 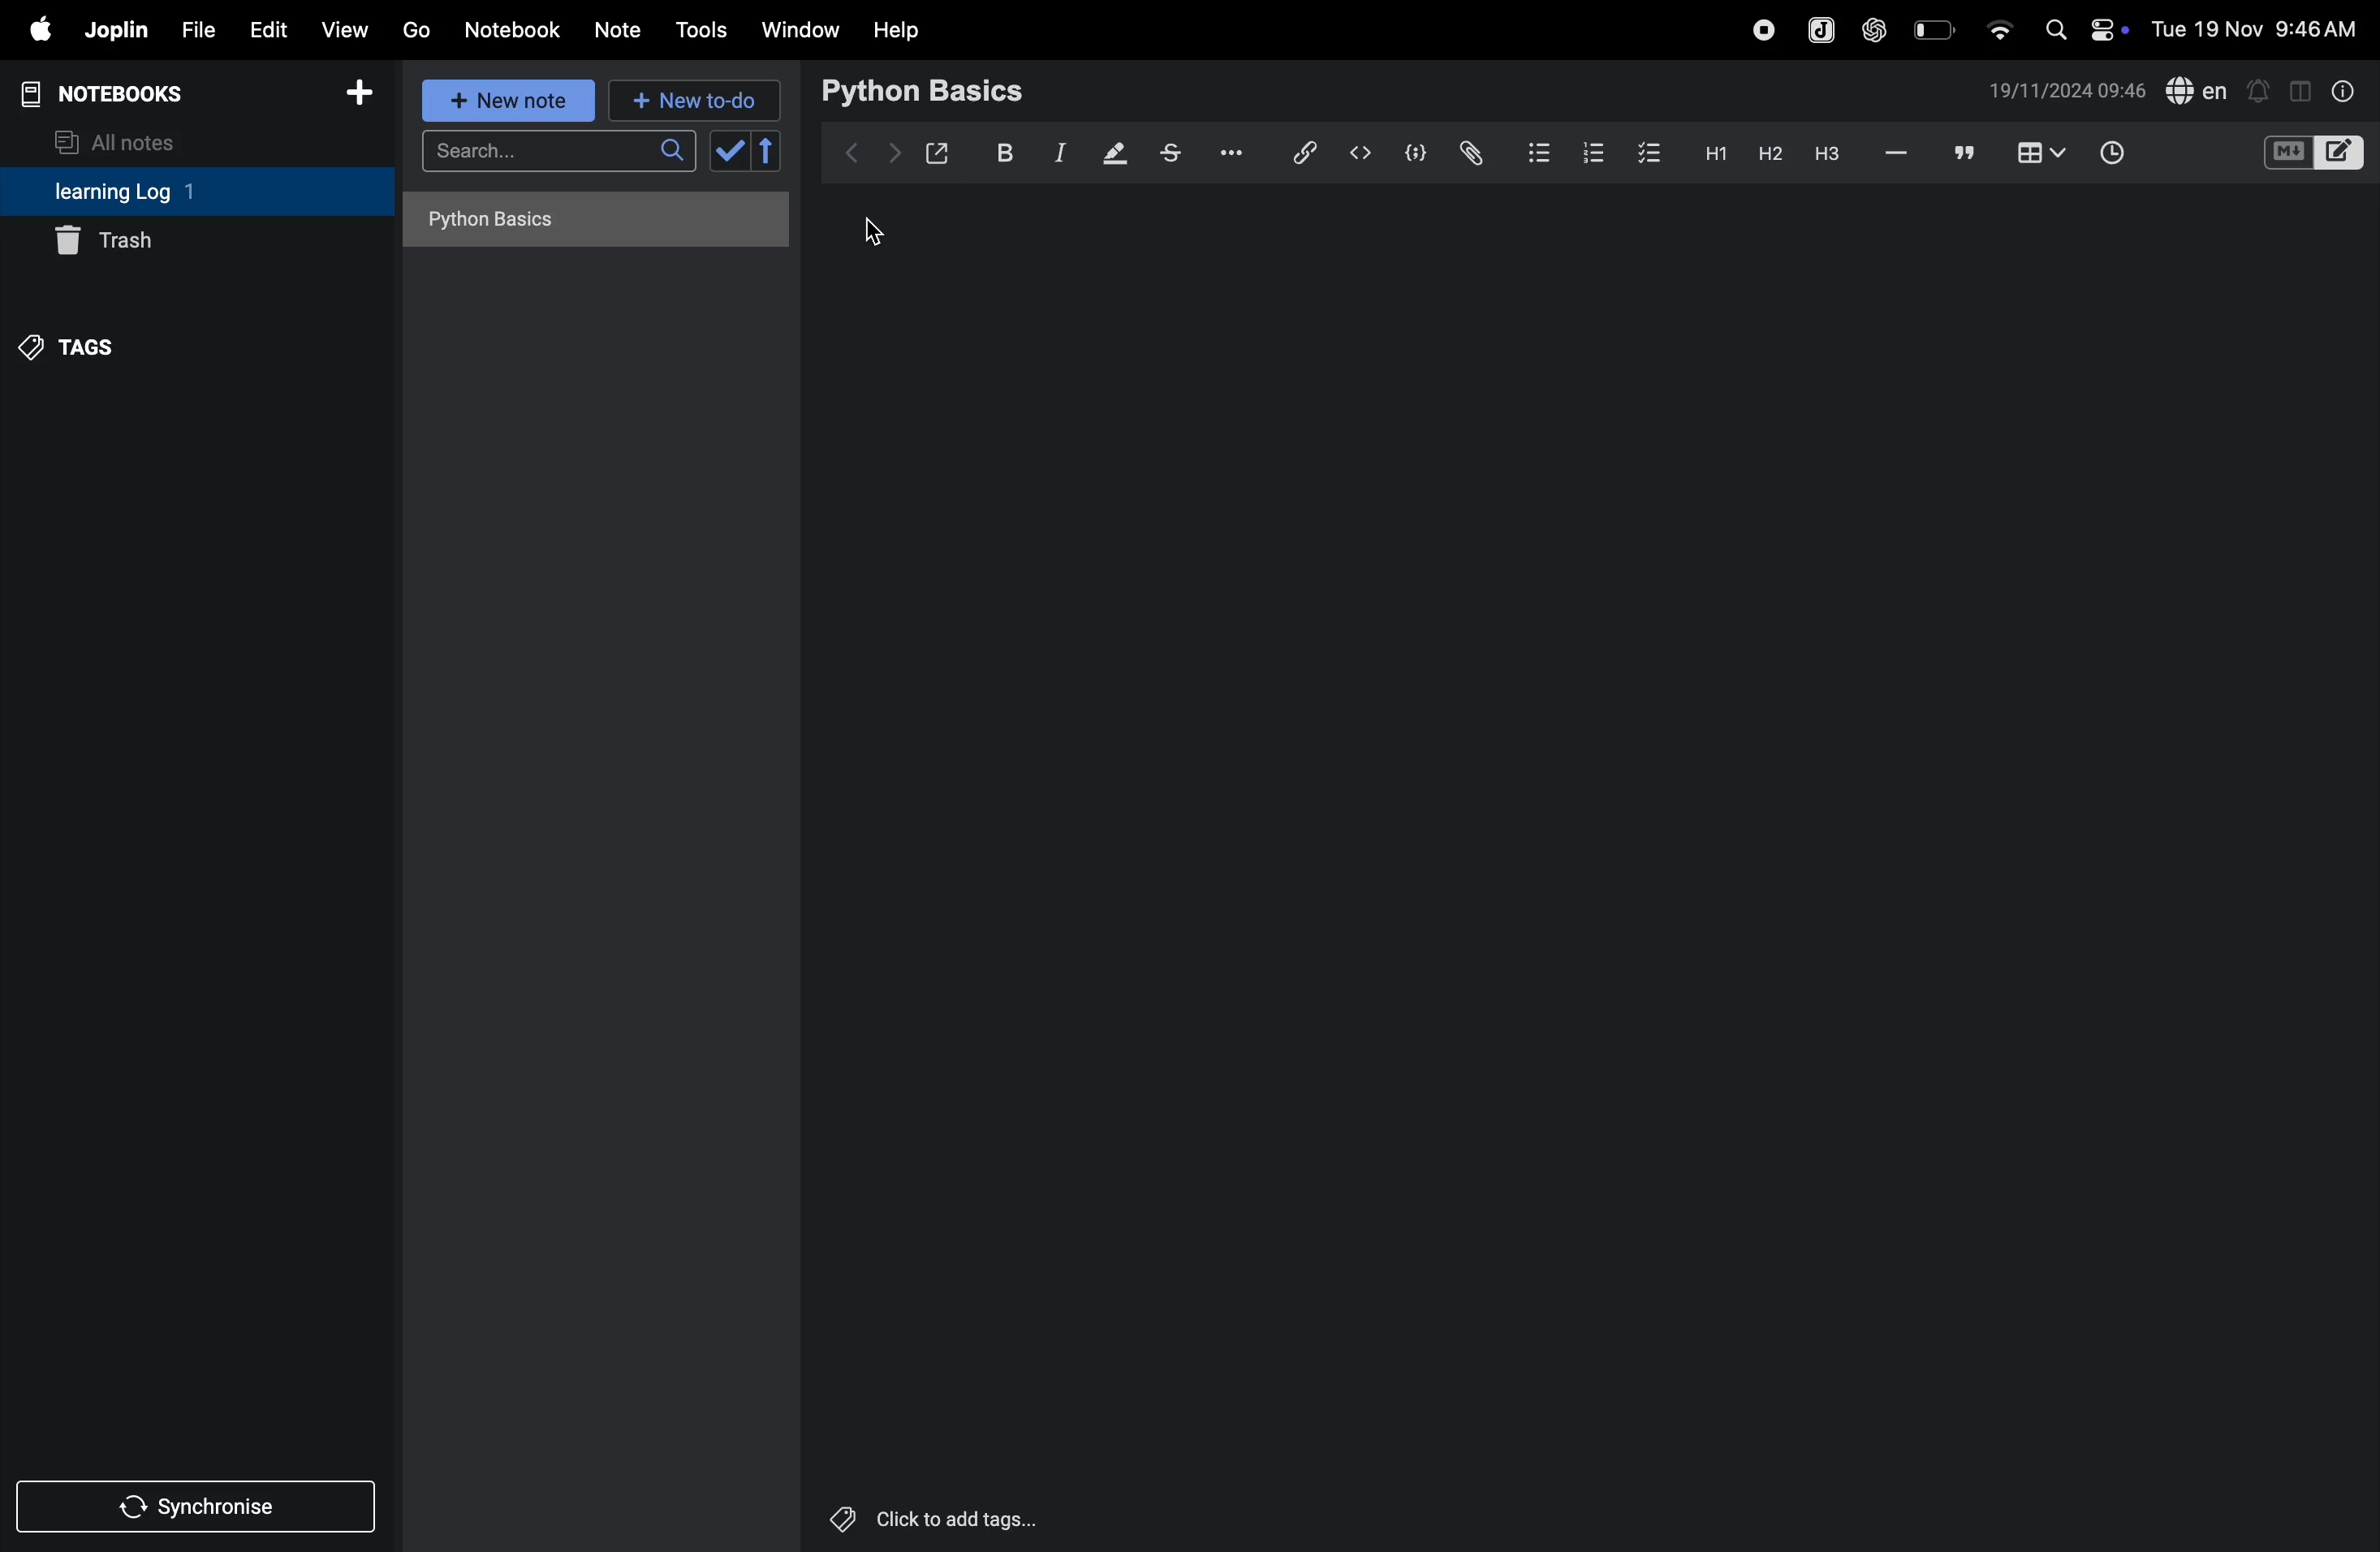 What do you see at coordinates (360, 99) in the screenshot?
I see `add` at bounding box center [360, 99].